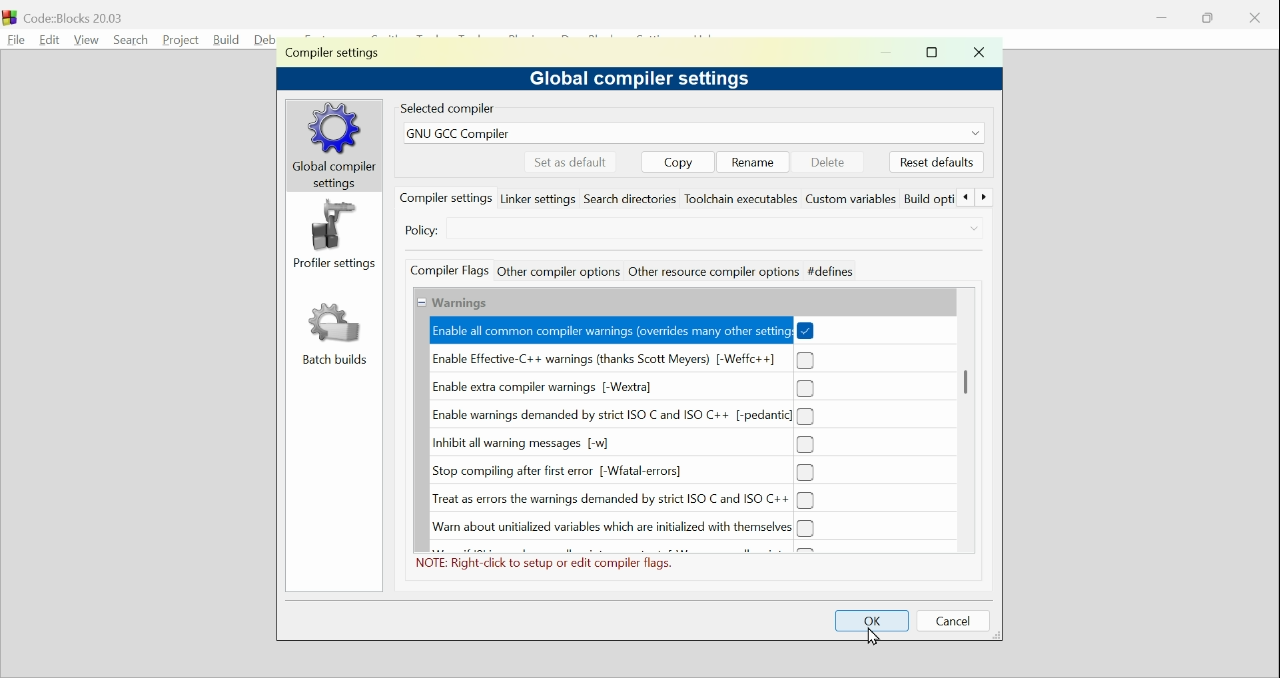  I want to click on (un)check Enable extra compiler warnings, so click(622, 389).